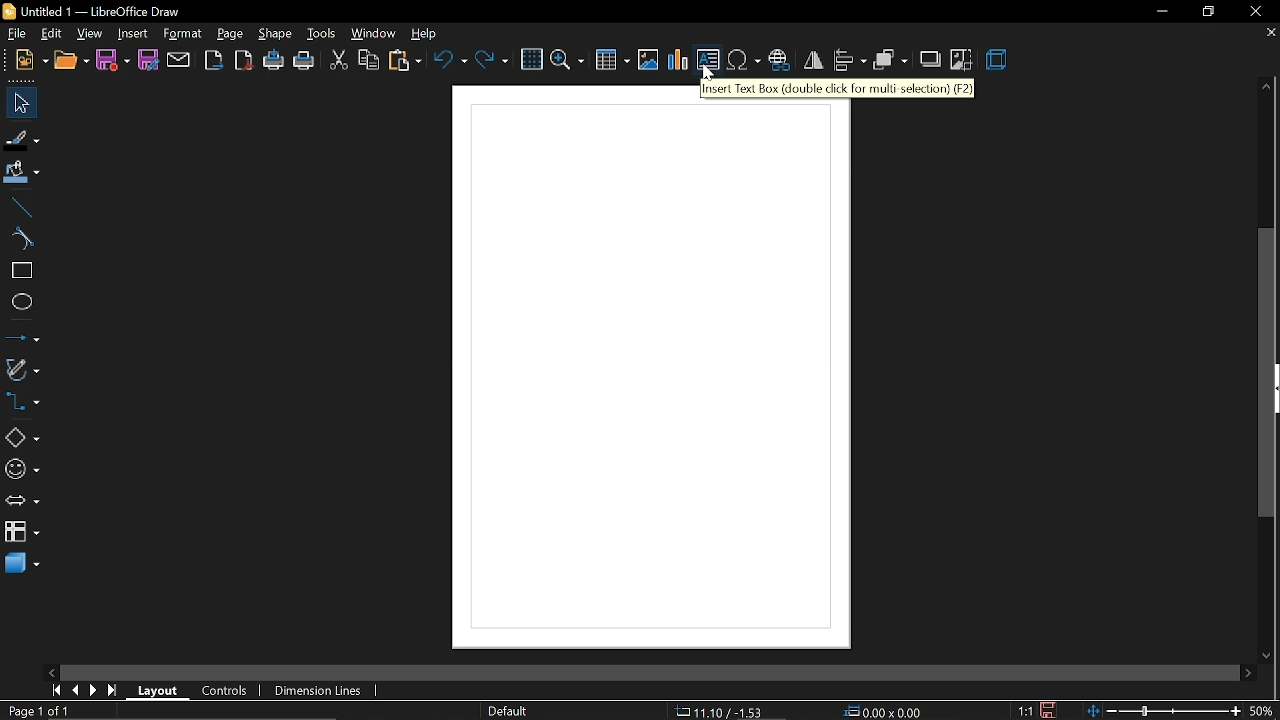  What do you see at coordinates (115, 691) in the screenshot?
I see `go to last page` at bounding box center [115, 691].